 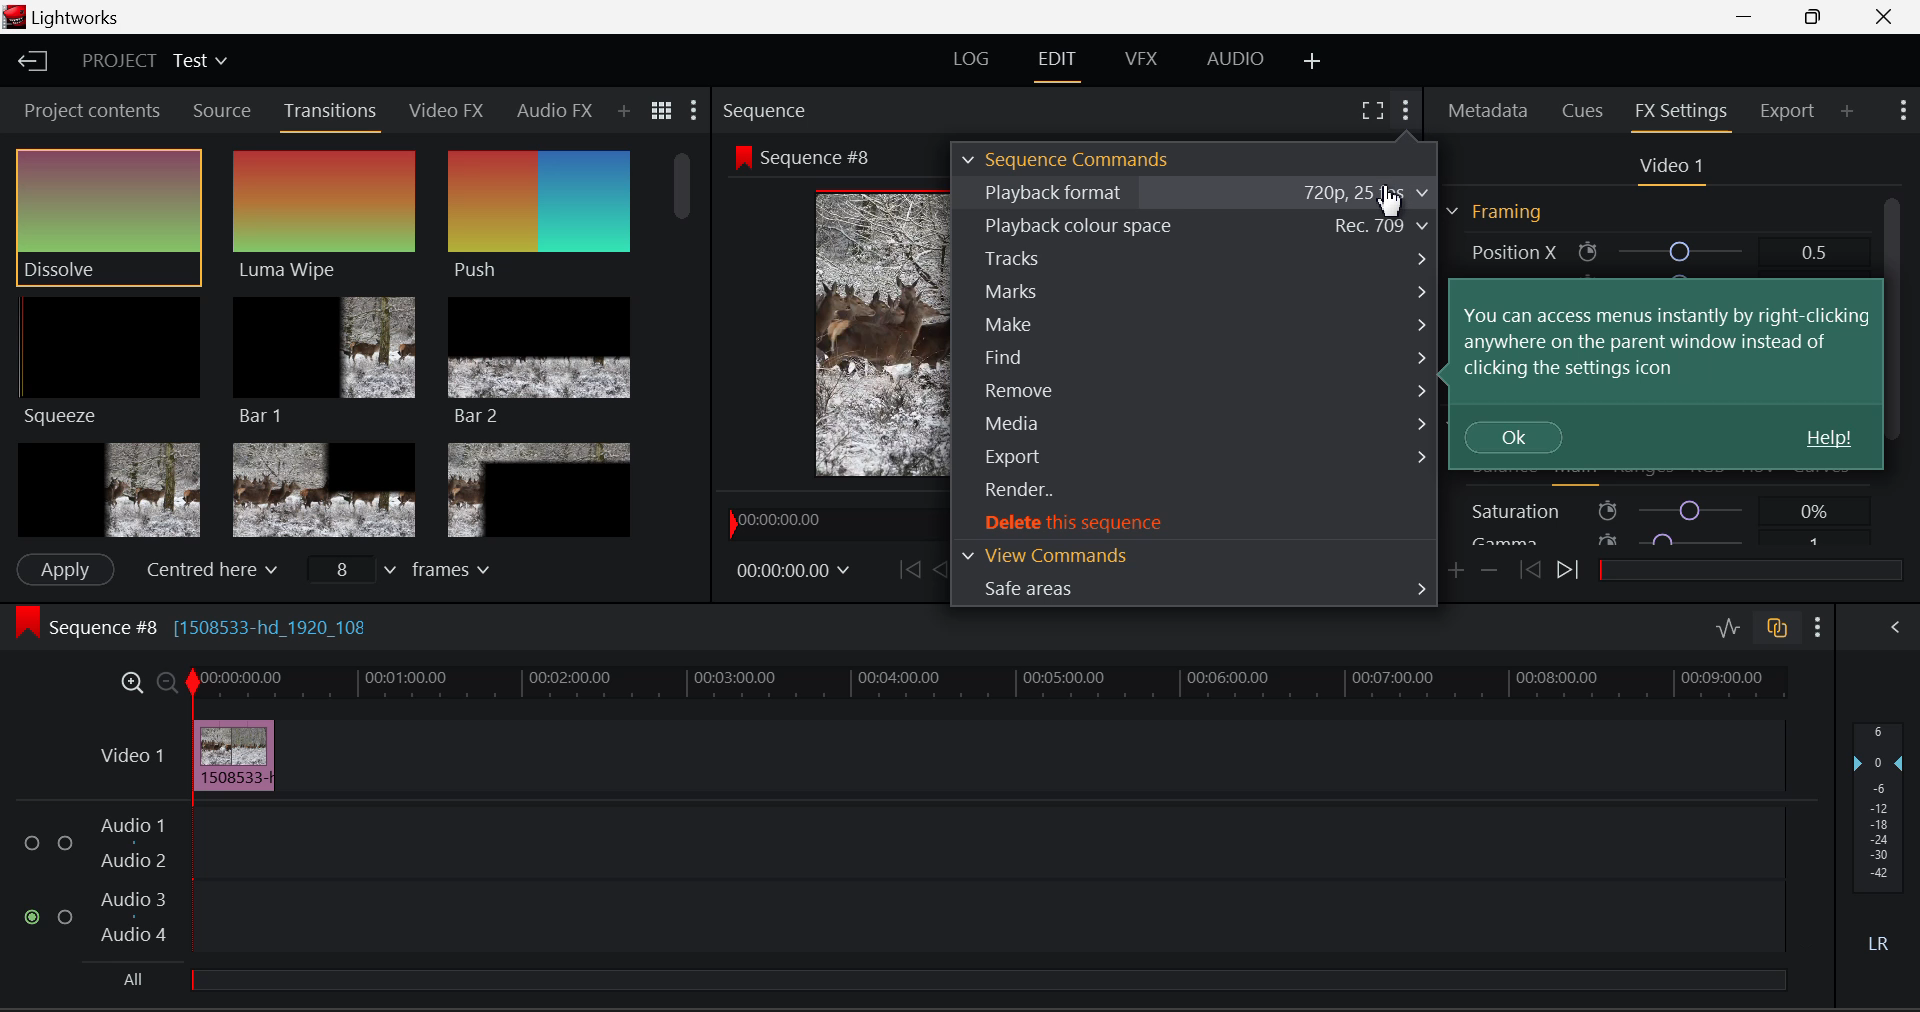 What do you see at coordinates (976, 59) in the screenshot?
I see `LOG Layout` at bounding box center [976, 59].